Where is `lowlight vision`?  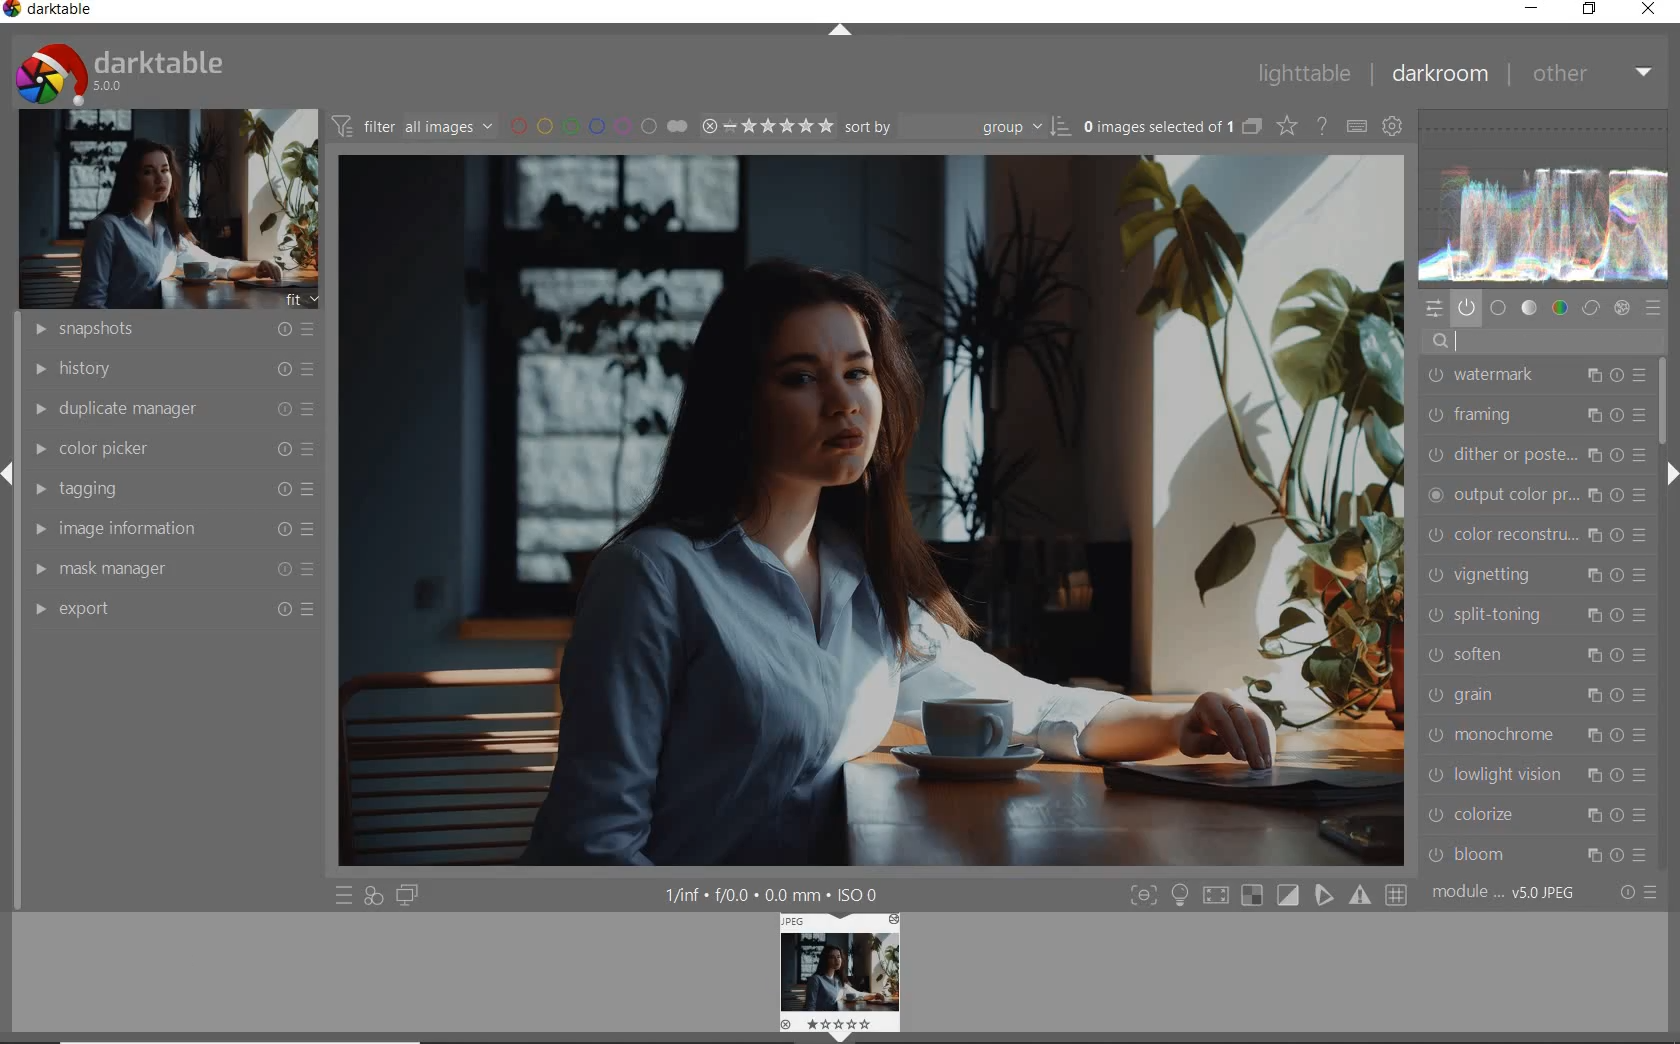
lowlight vision is located at coordinates (1534, 775).